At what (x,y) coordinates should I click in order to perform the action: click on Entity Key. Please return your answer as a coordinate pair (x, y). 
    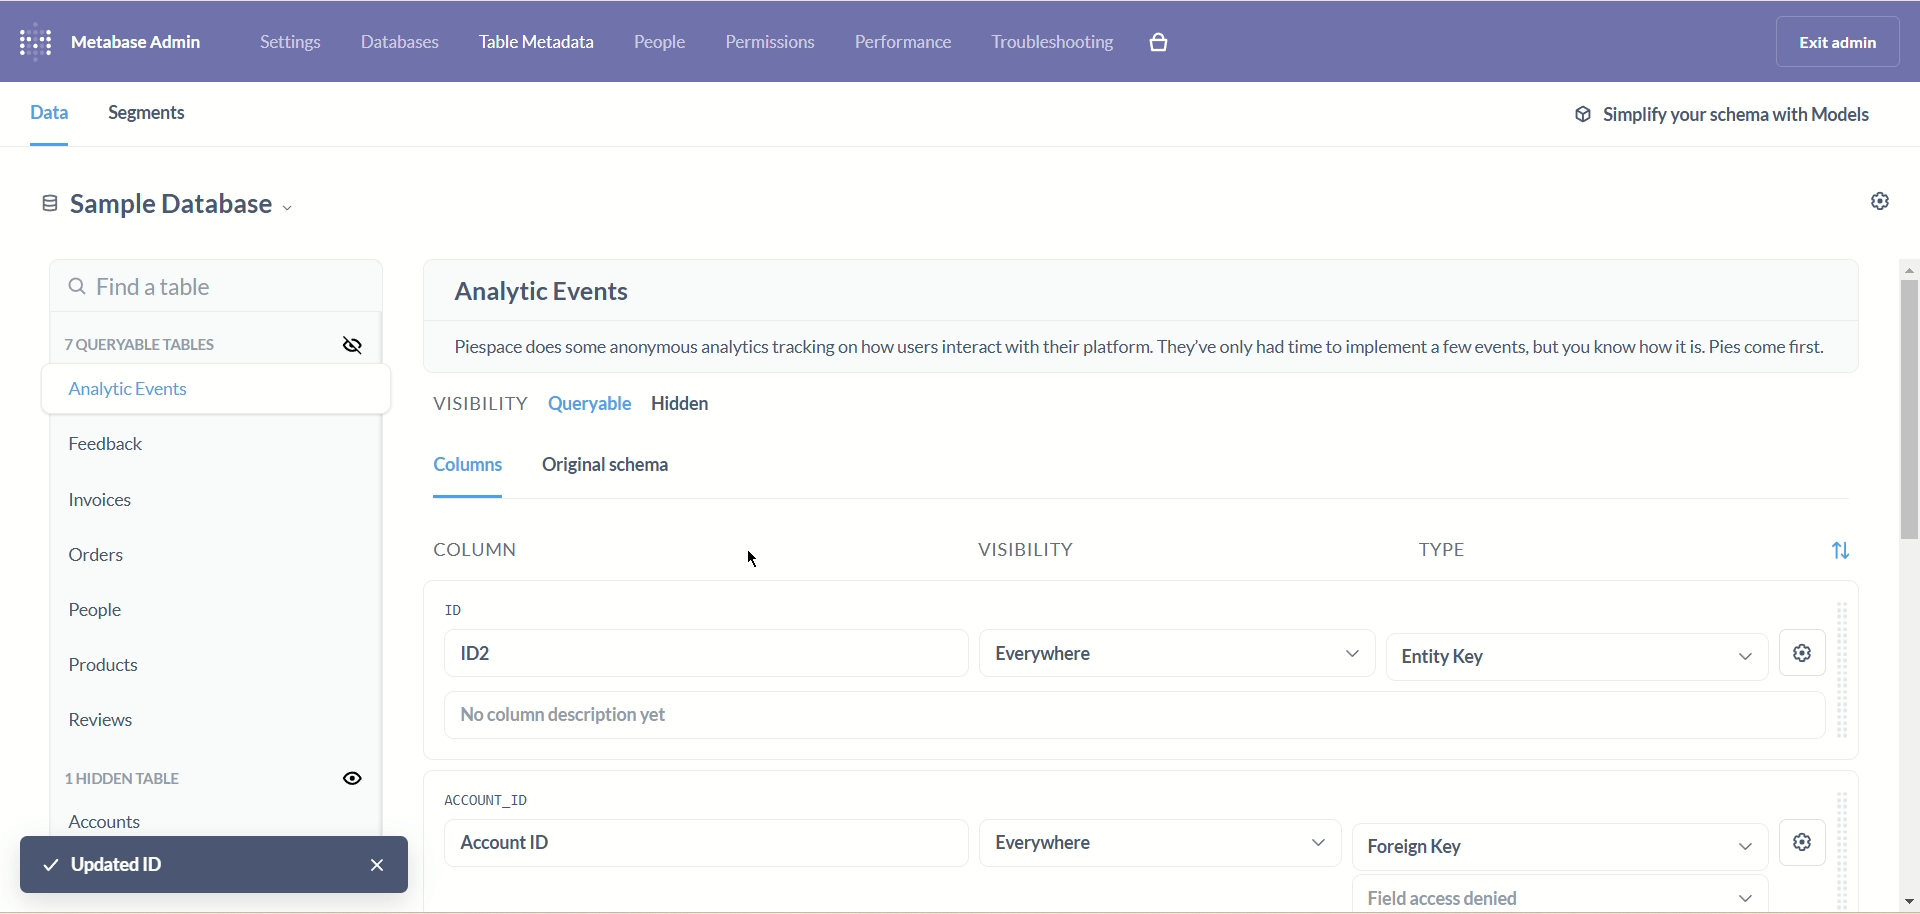
    Looking at the image, I should click on (1576, 658).